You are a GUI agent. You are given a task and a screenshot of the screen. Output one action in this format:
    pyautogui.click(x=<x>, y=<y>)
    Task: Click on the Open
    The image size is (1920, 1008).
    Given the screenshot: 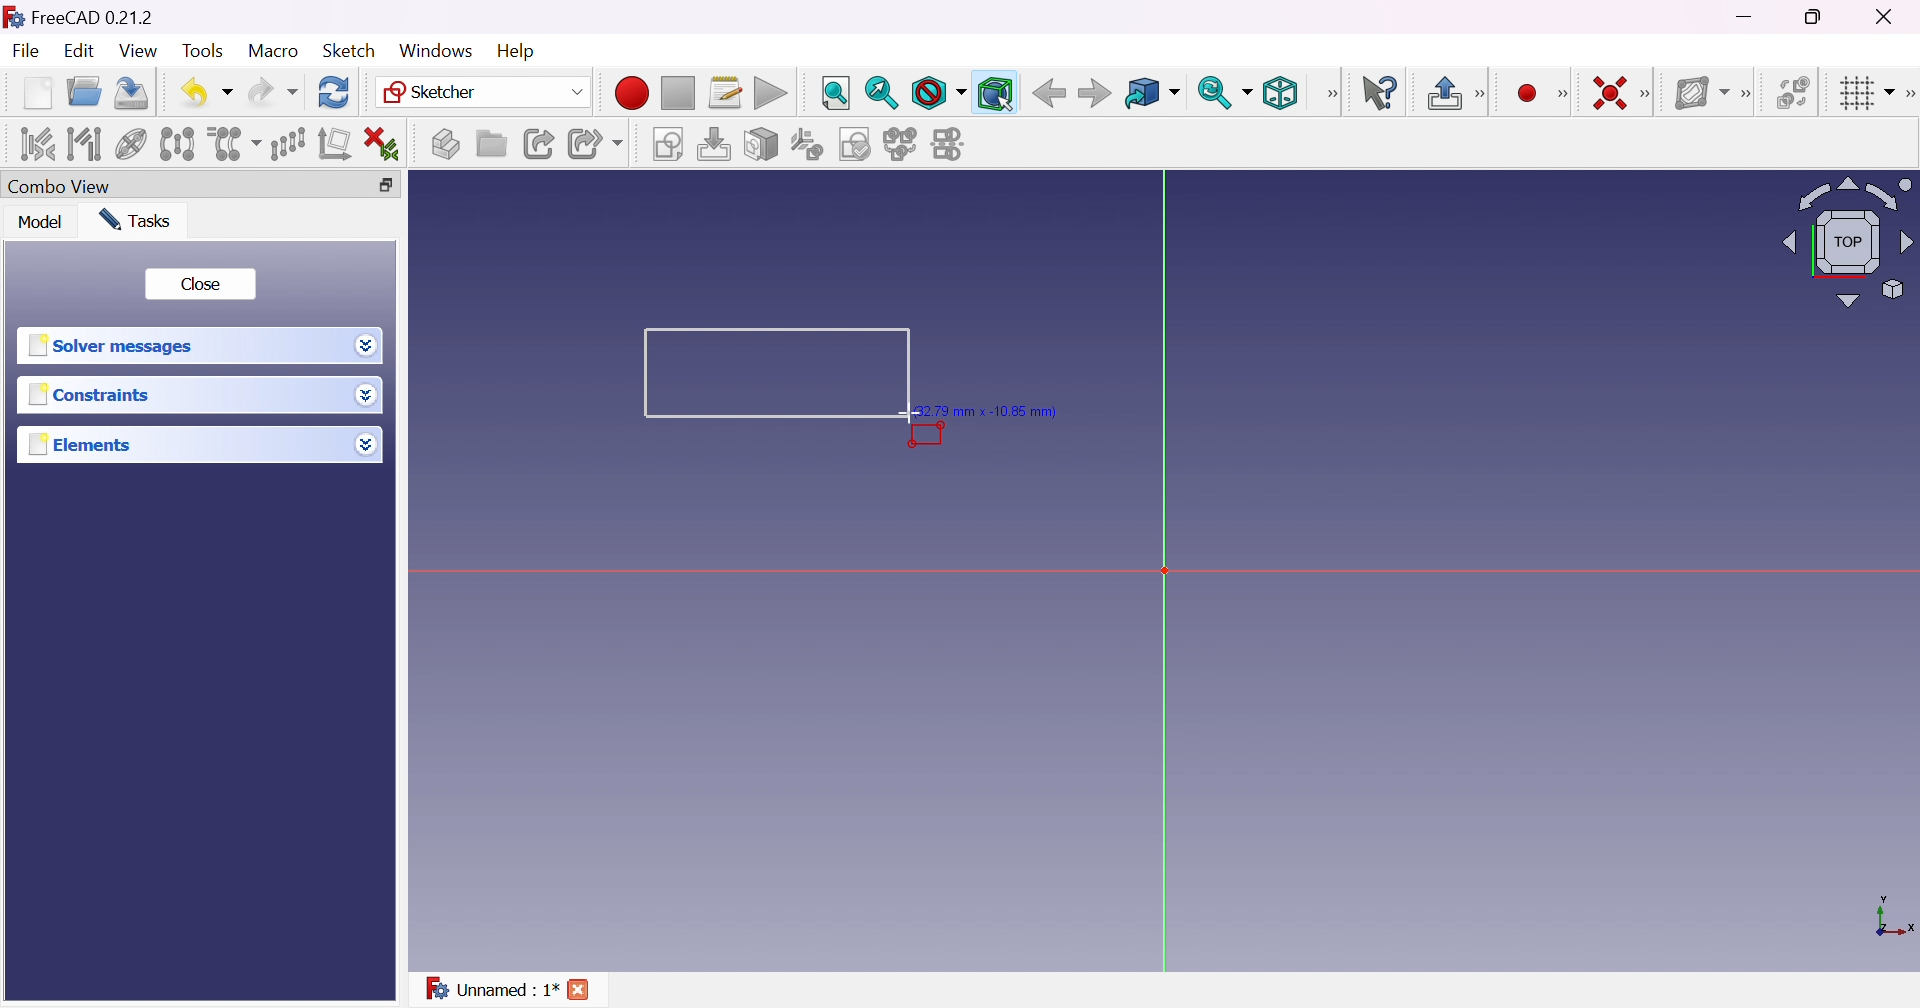 What is the action you would take?
    pyautogui.click(x=85, y=92)
    